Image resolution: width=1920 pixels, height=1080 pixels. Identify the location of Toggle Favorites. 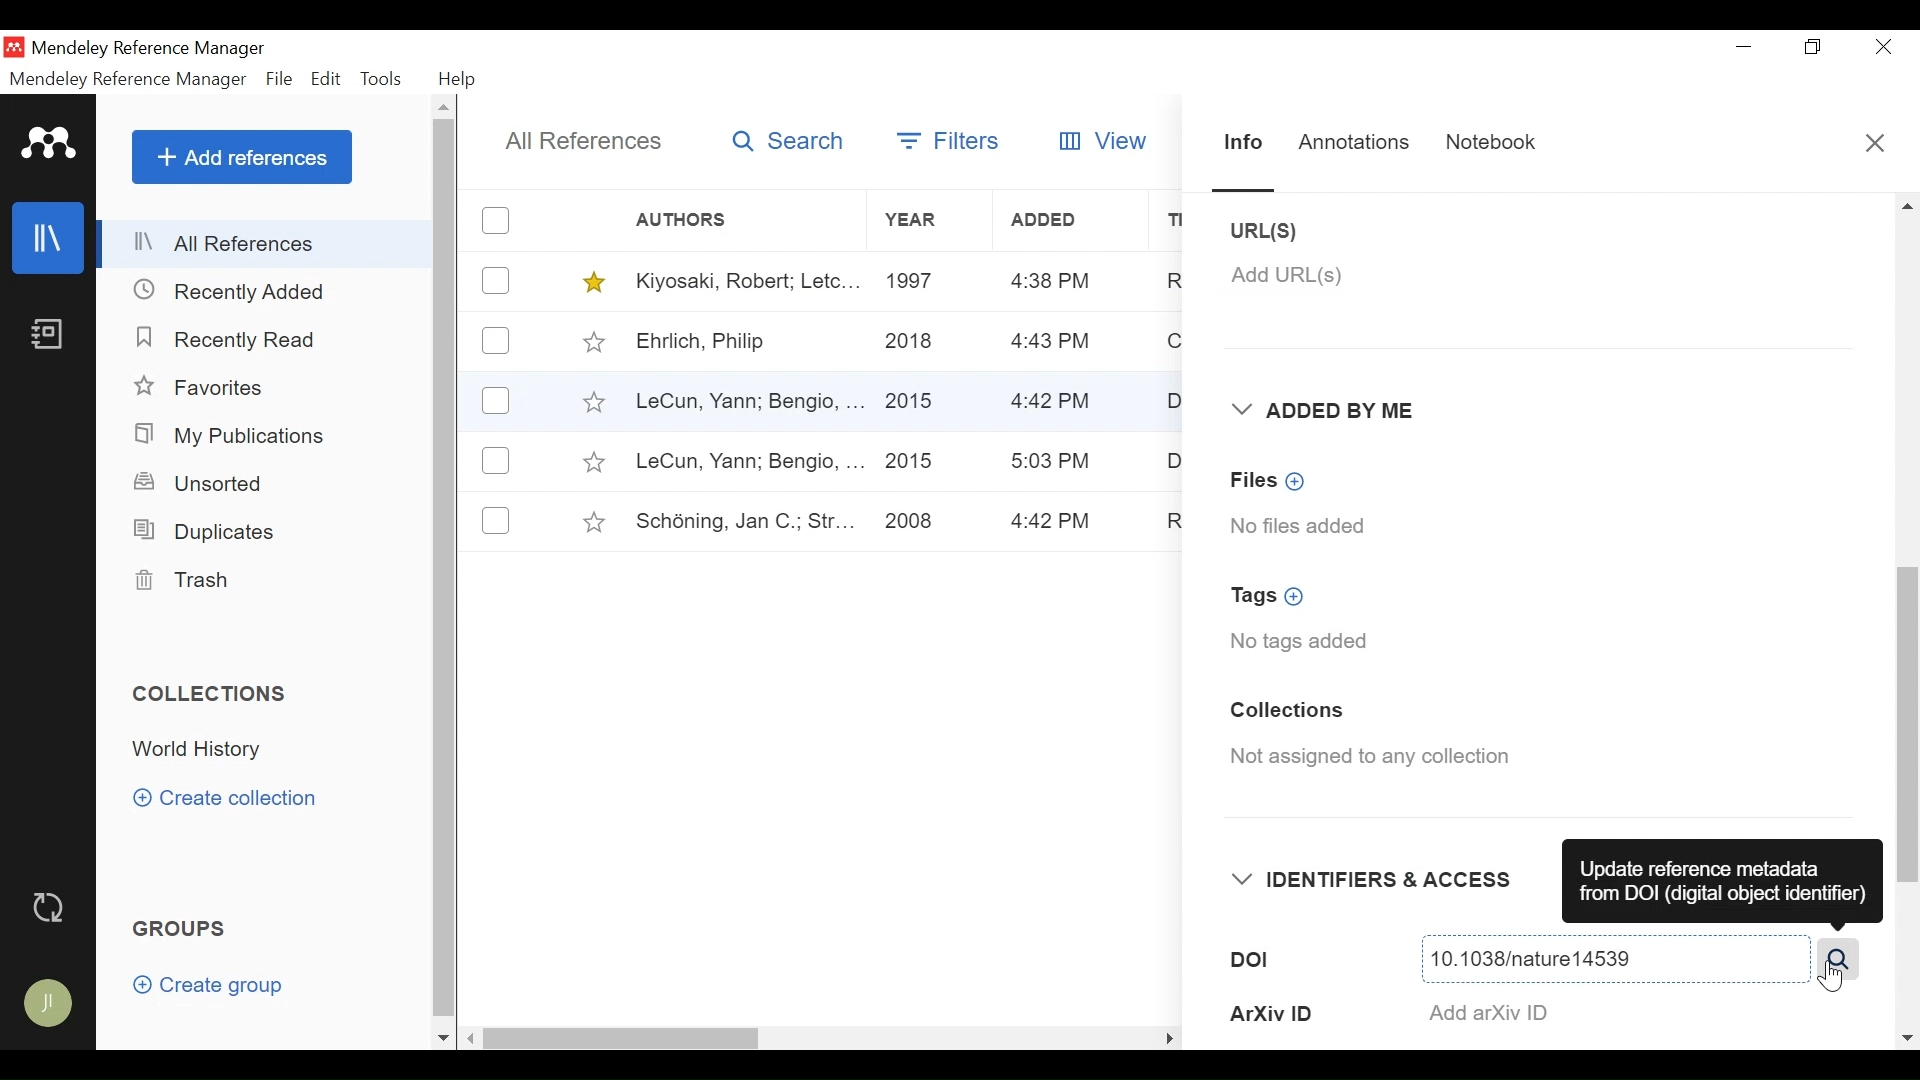
(593, 341).